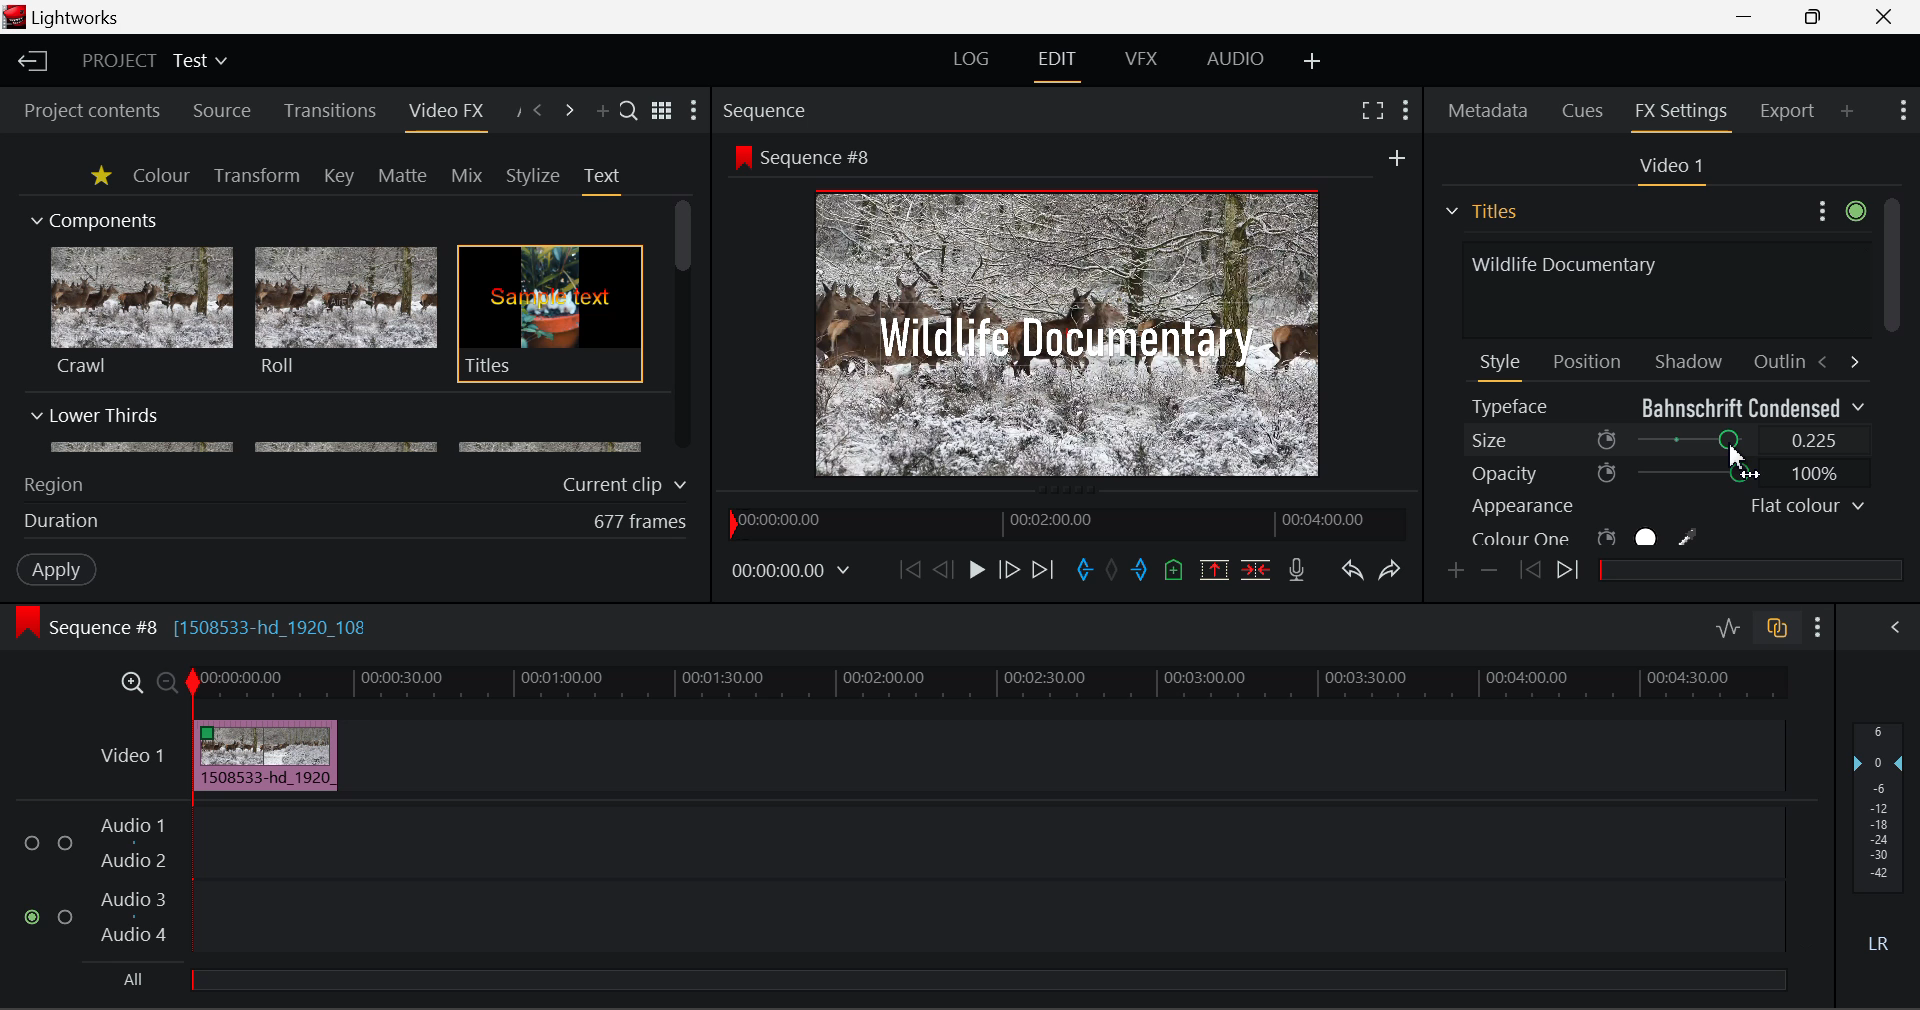 This screenshot has width=1920, height=1010. Describe the element at coordinates (134, 933) in the screenshot. I see `Audio 4` at that location.